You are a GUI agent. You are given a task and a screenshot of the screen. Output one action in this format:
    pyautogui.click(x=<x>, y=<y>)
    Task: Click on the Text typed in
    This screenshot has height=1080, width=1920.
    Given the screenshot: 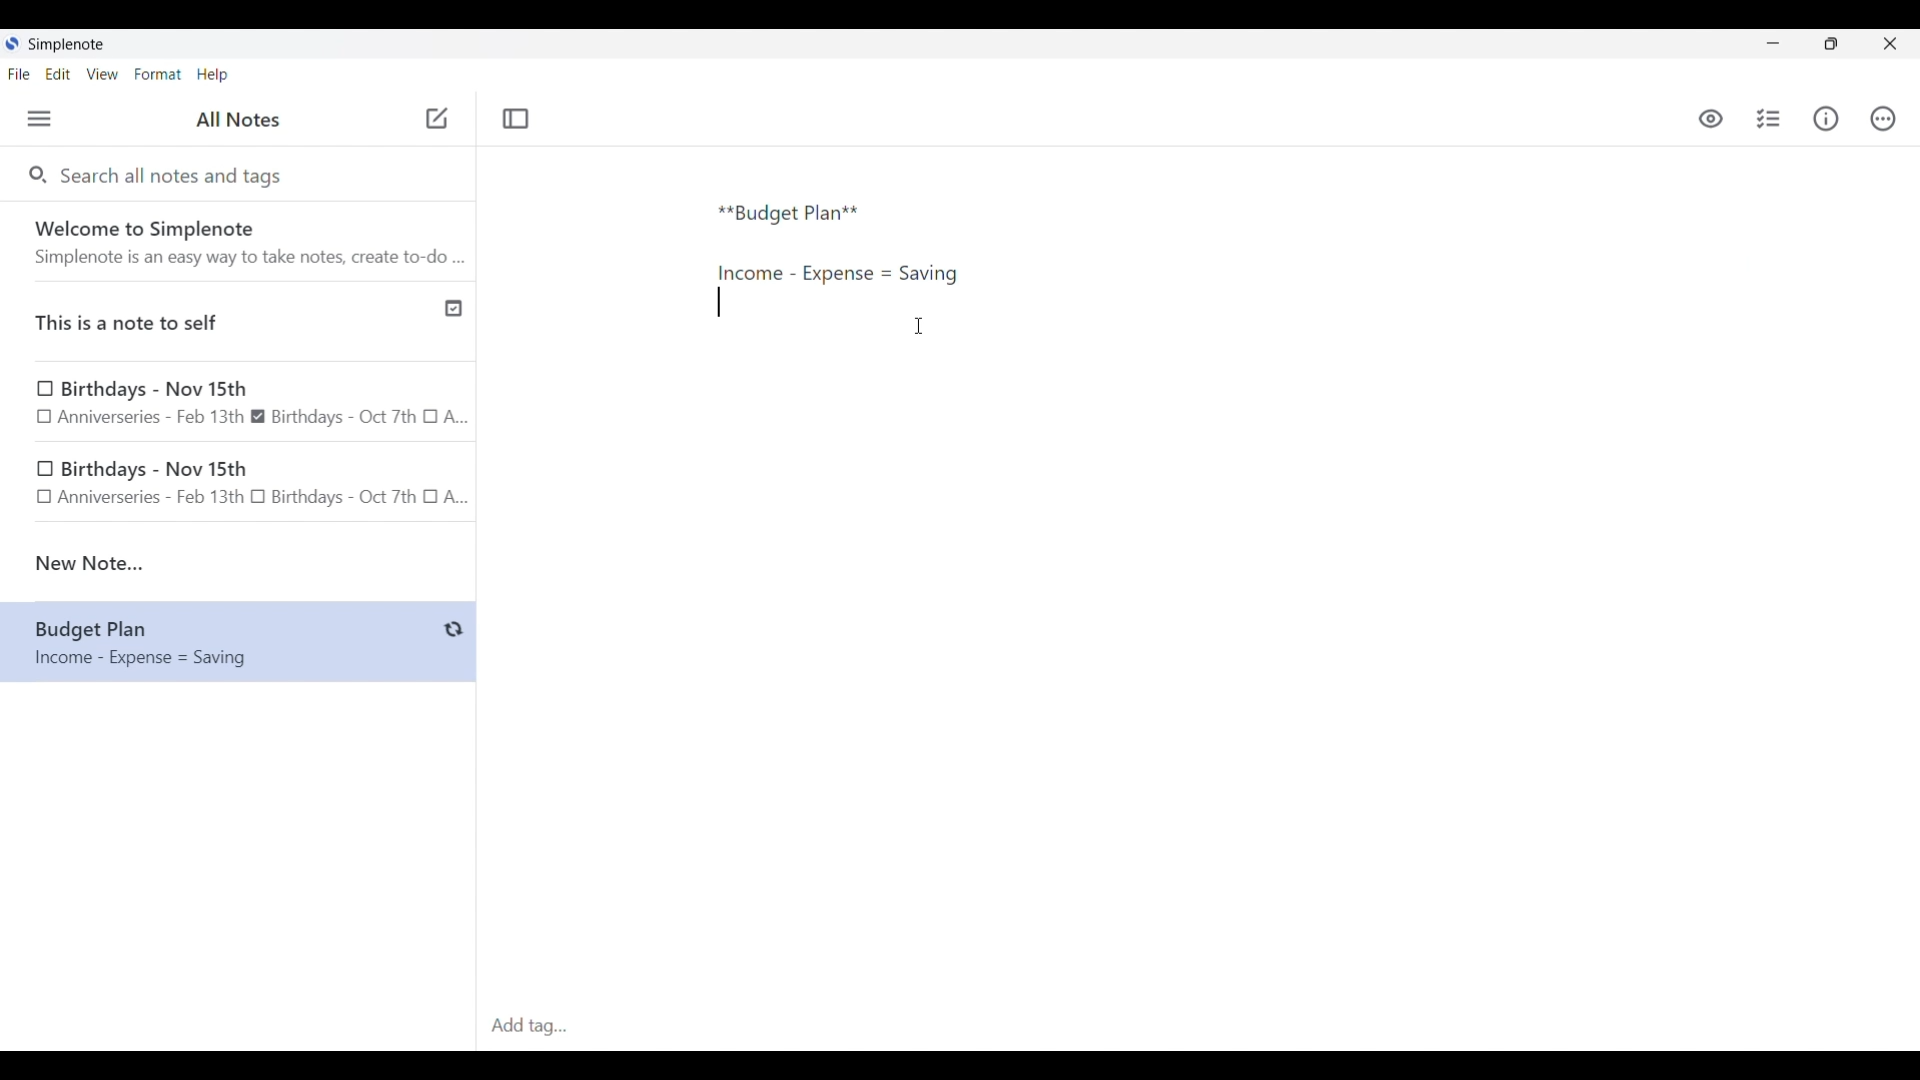 What is the action you would take?
    pyautogui.click(x=789, y=214)
    